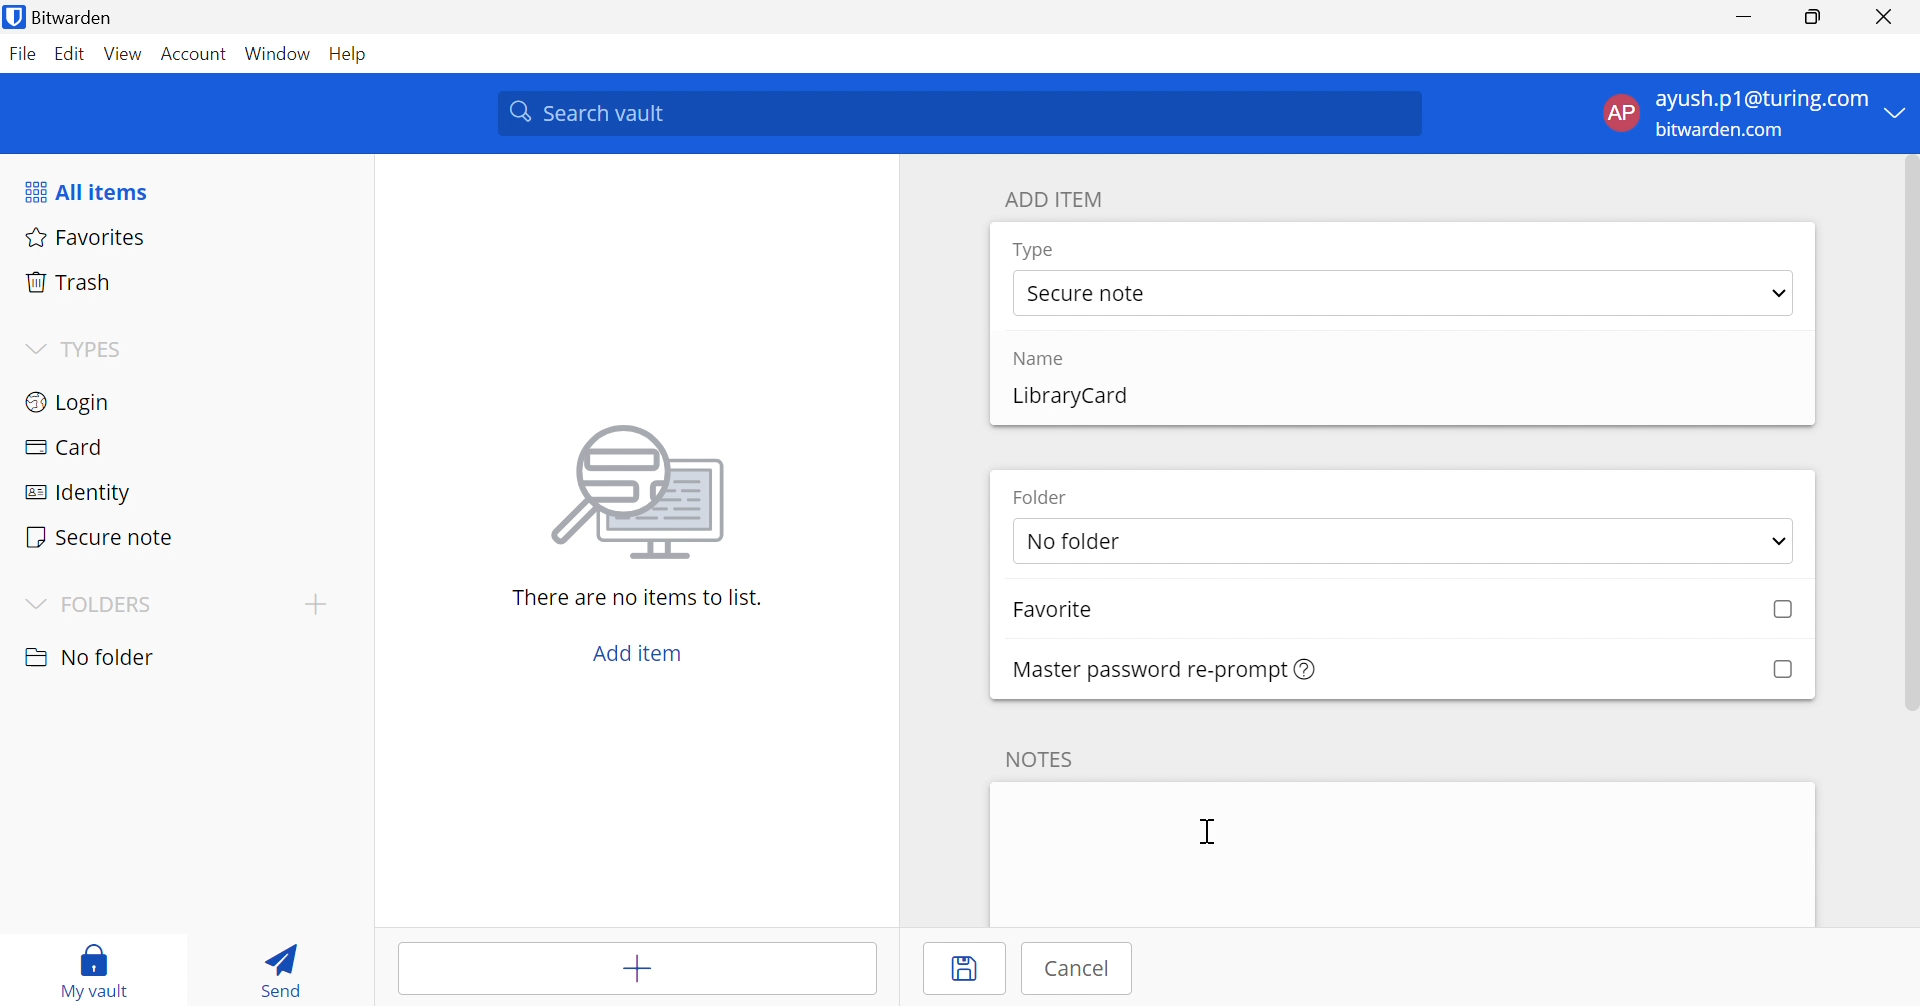 The height and width of the screenshot is (1006, 1920). I want to click on Edit, so click(73, 54).